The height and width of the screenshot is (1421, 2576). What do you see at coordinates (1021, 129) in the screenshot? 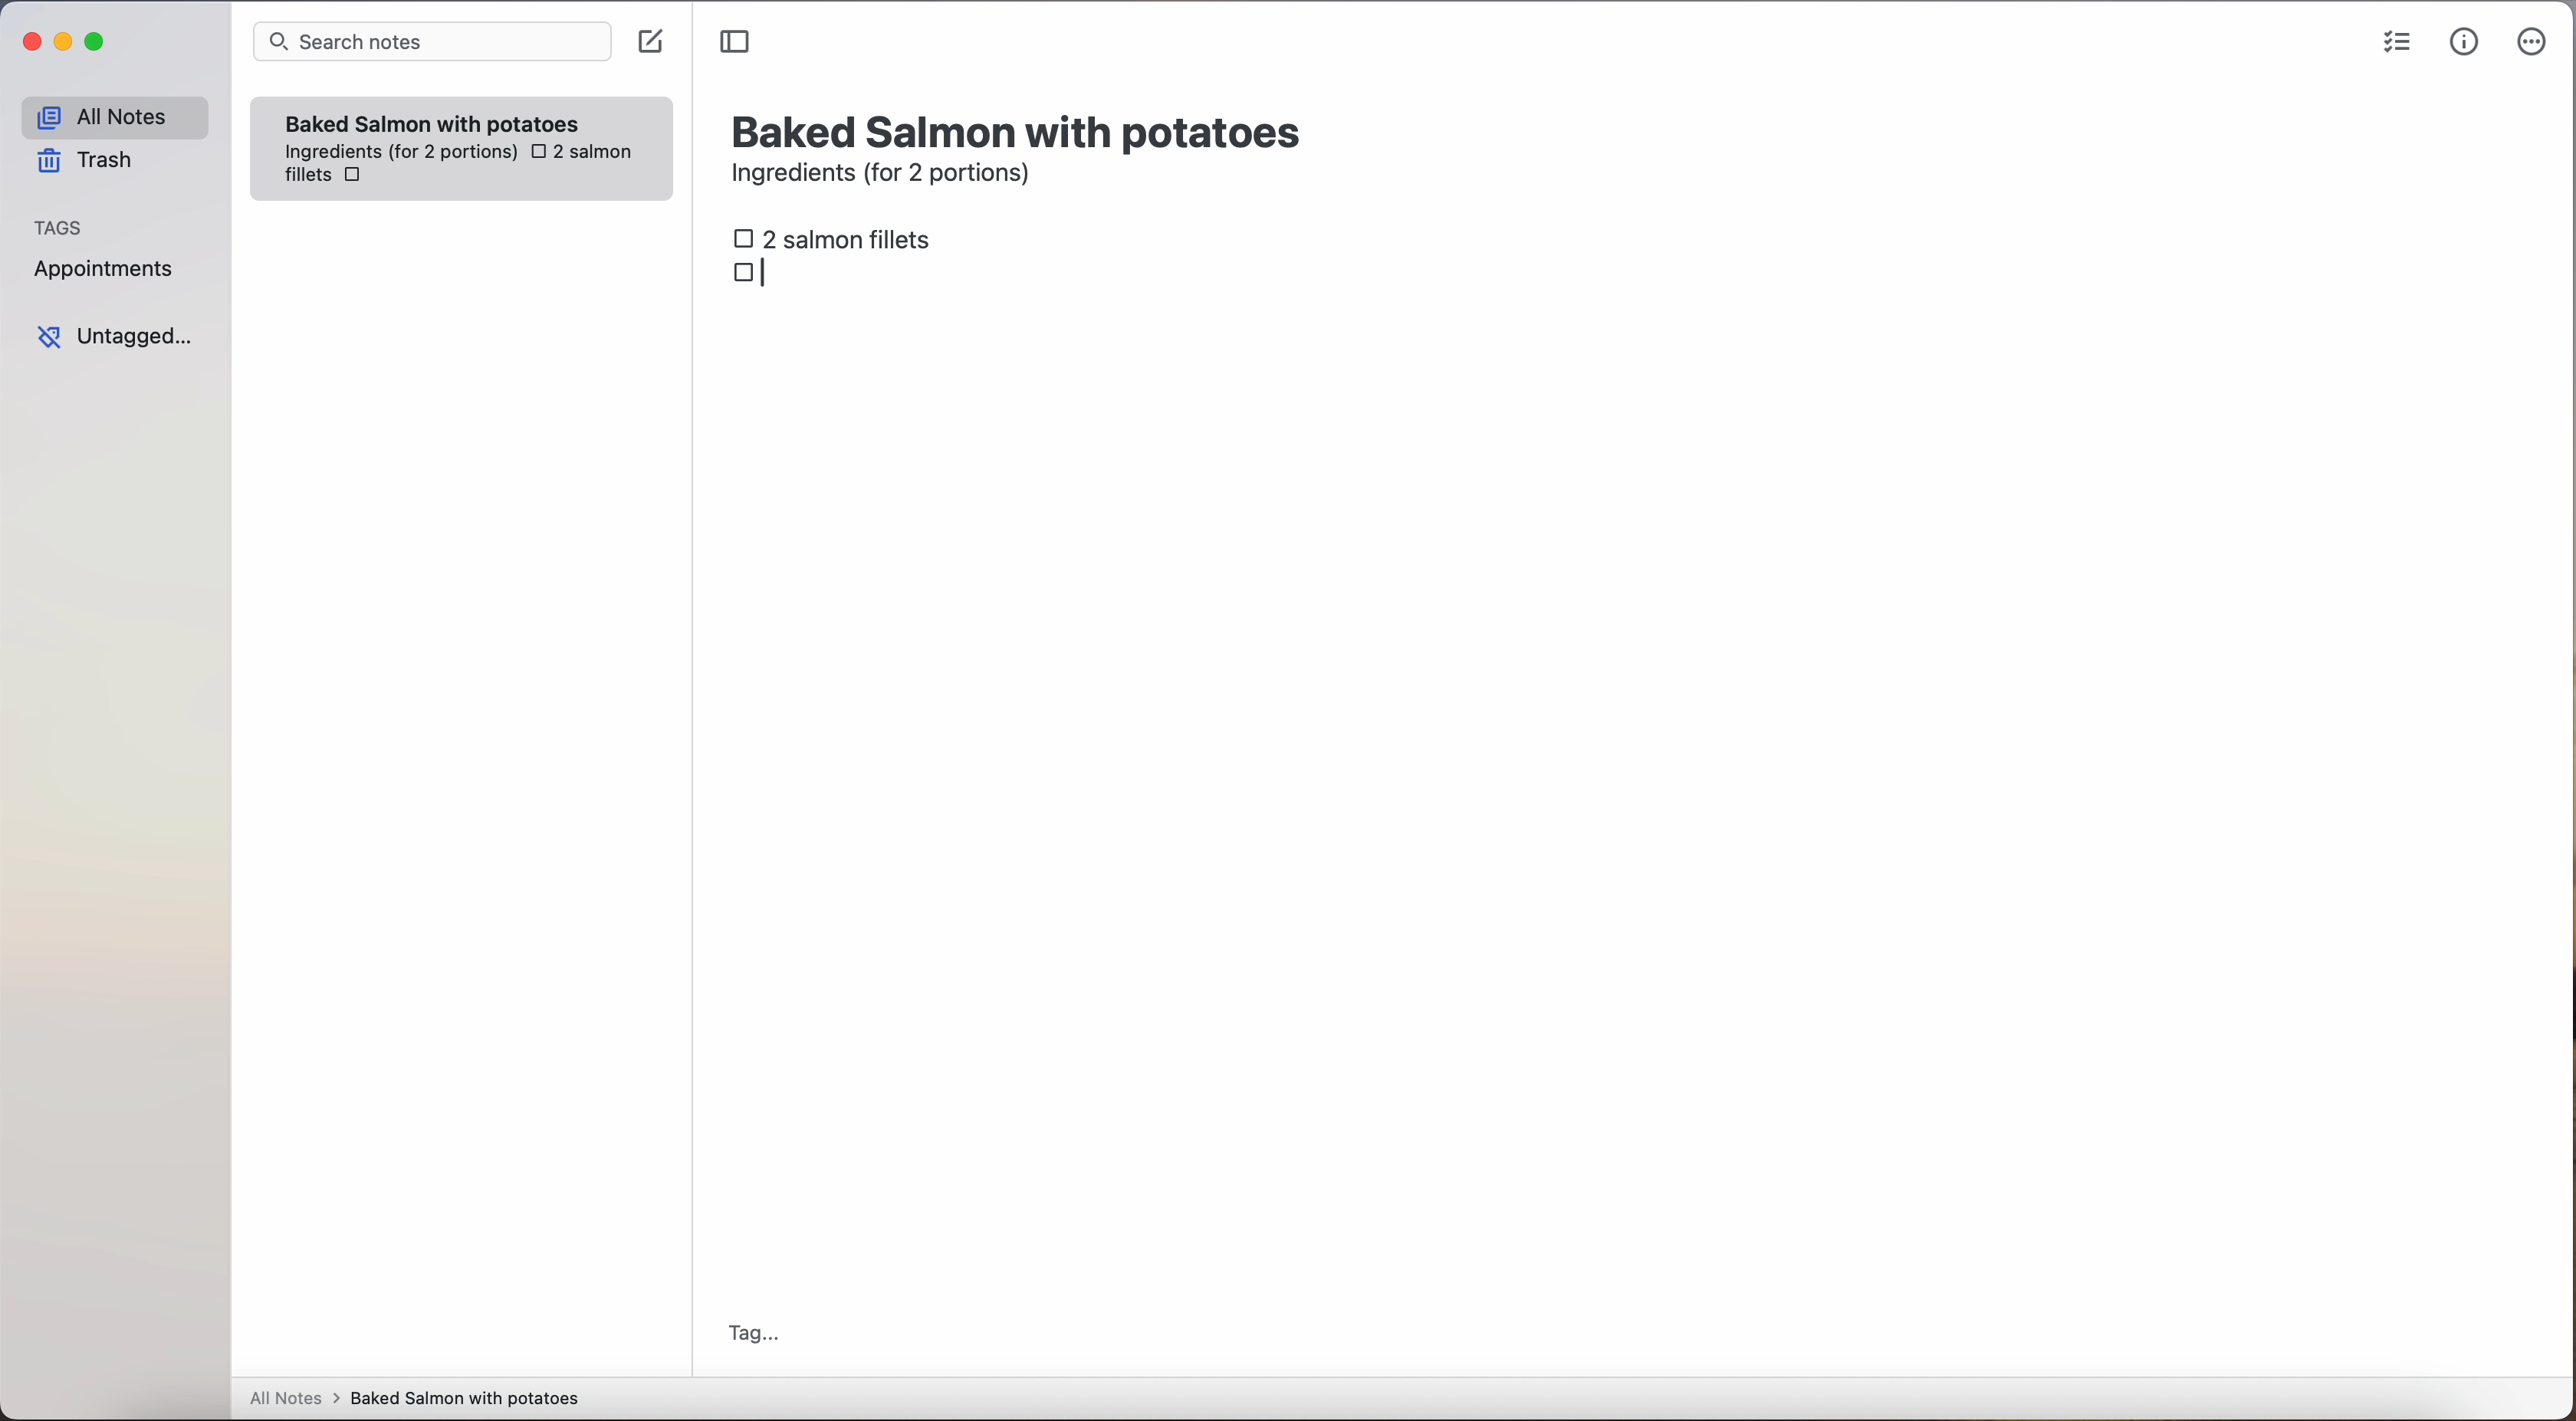
I see `title` at bounding box center [1021, 129].